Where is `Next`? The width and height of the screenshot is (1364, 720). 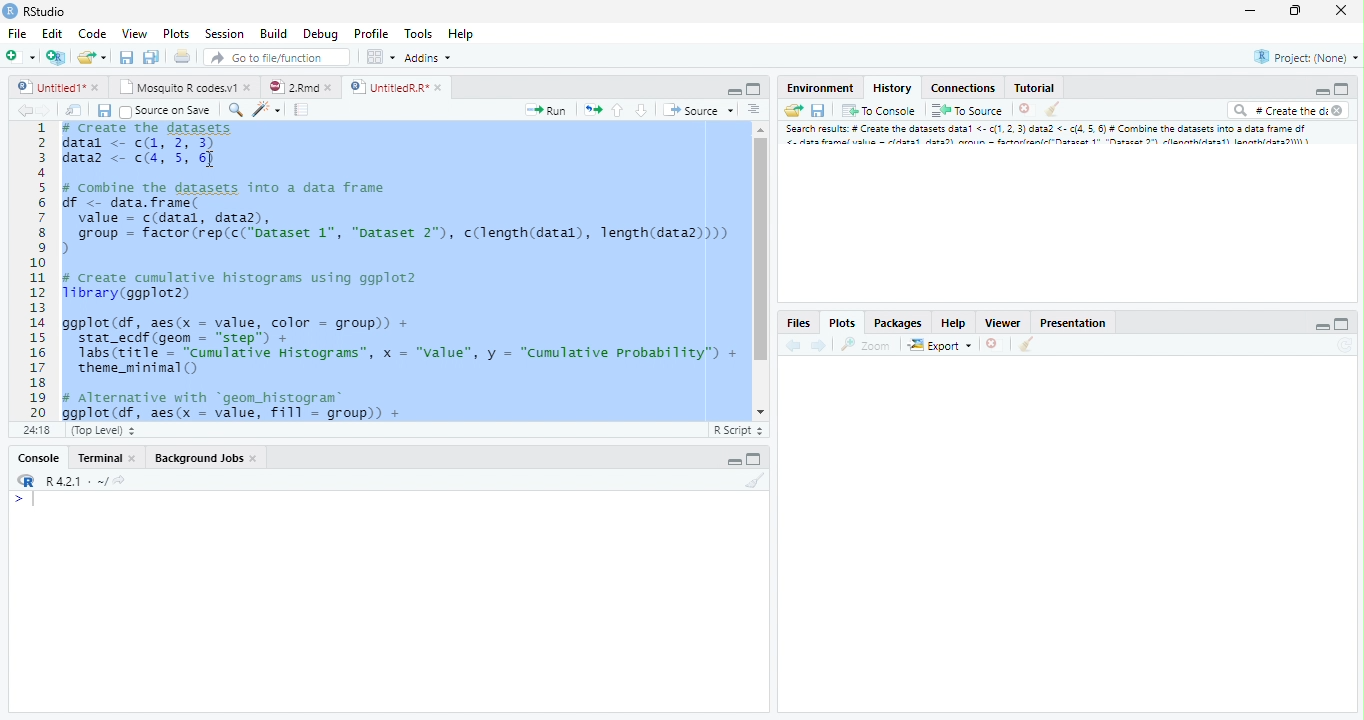
Next is located at coordinates (43, 114).